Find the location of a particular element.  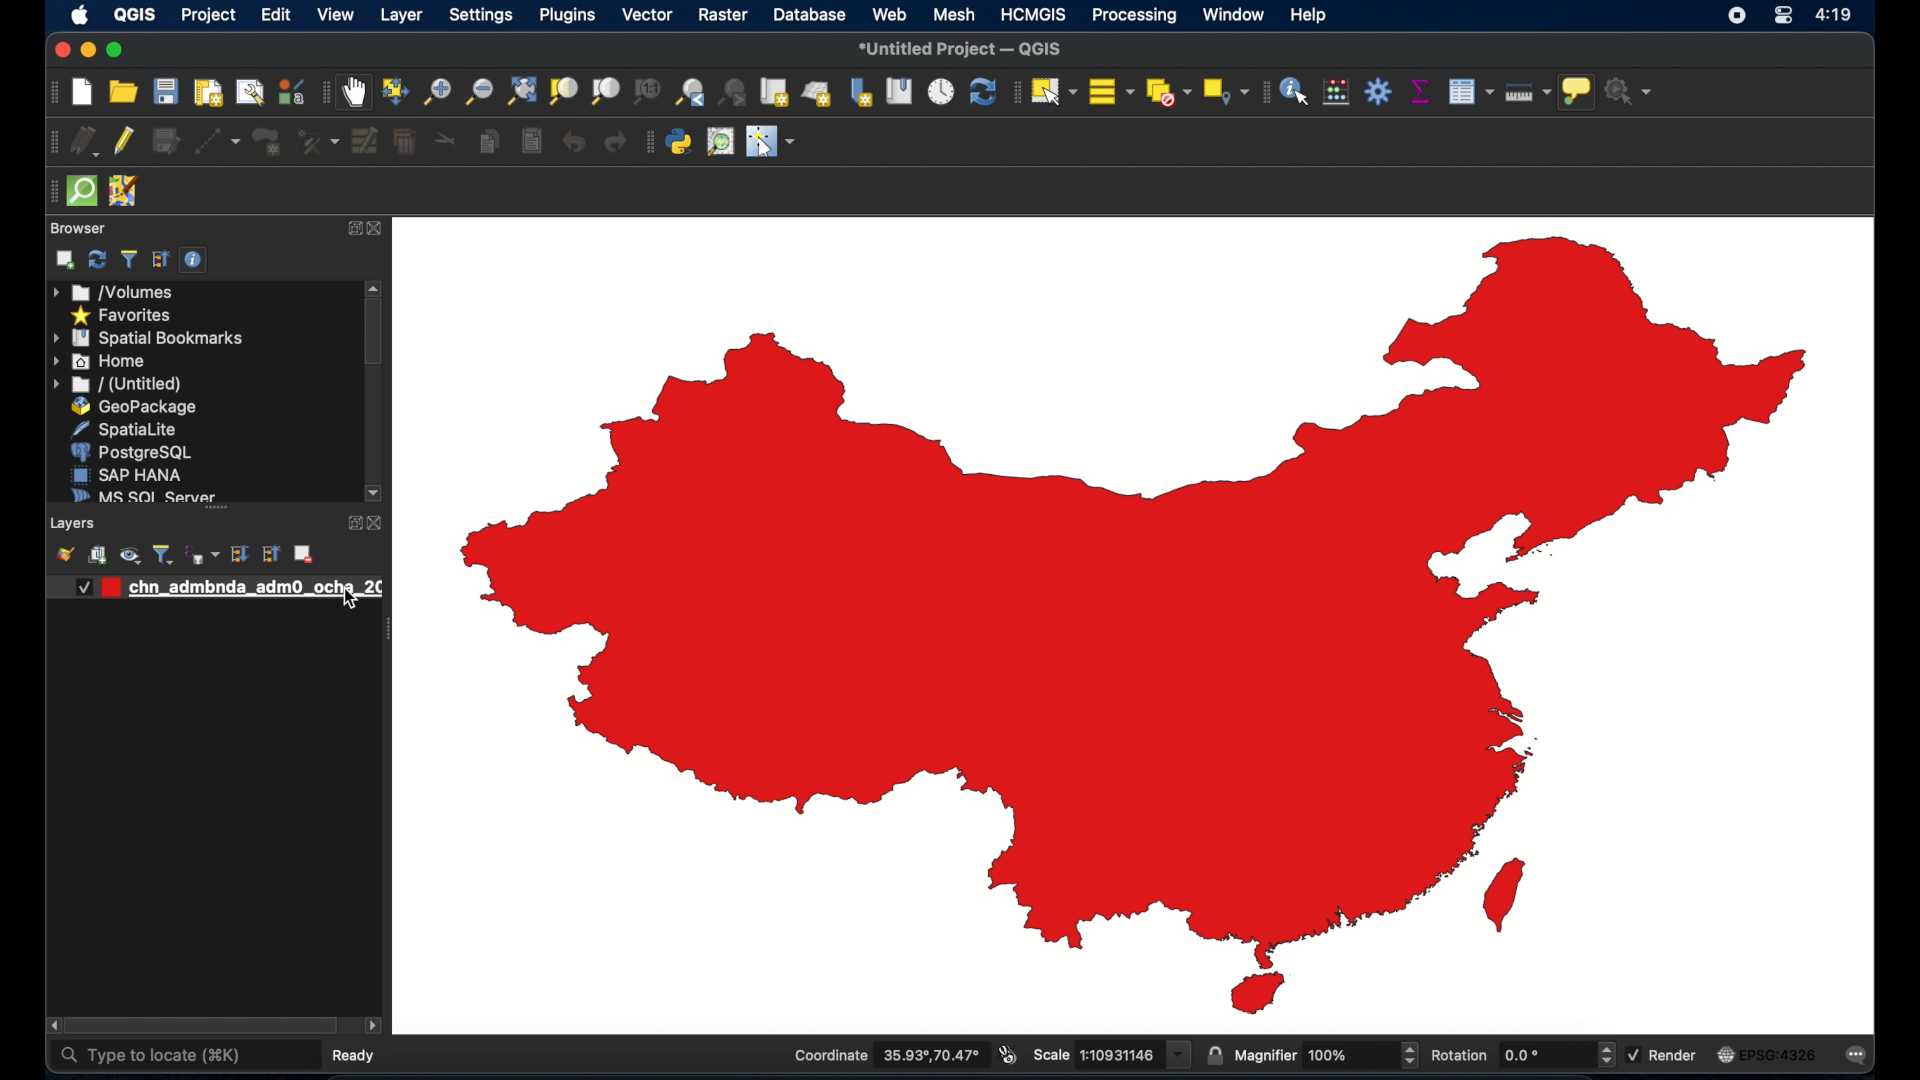

select all features is located at coordinates (1110, 90).